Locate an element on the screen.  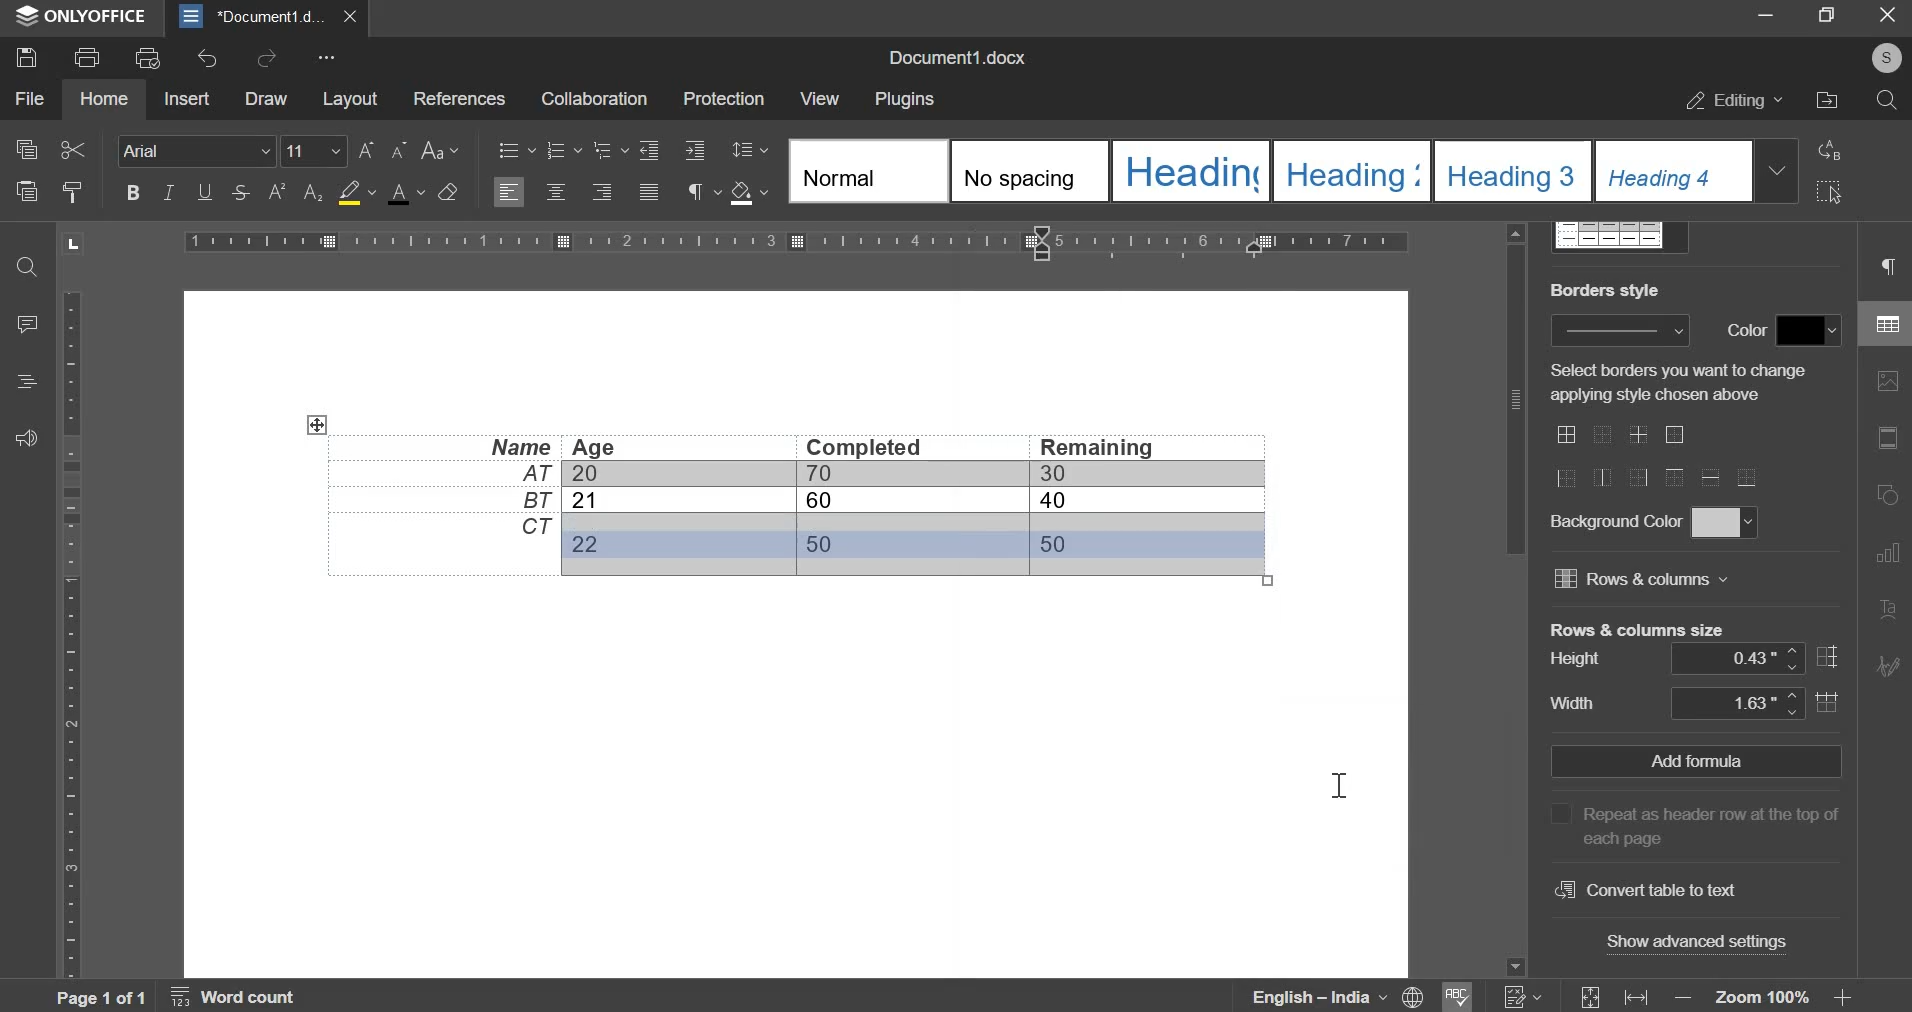
document name is located at coordinates (953, 59).